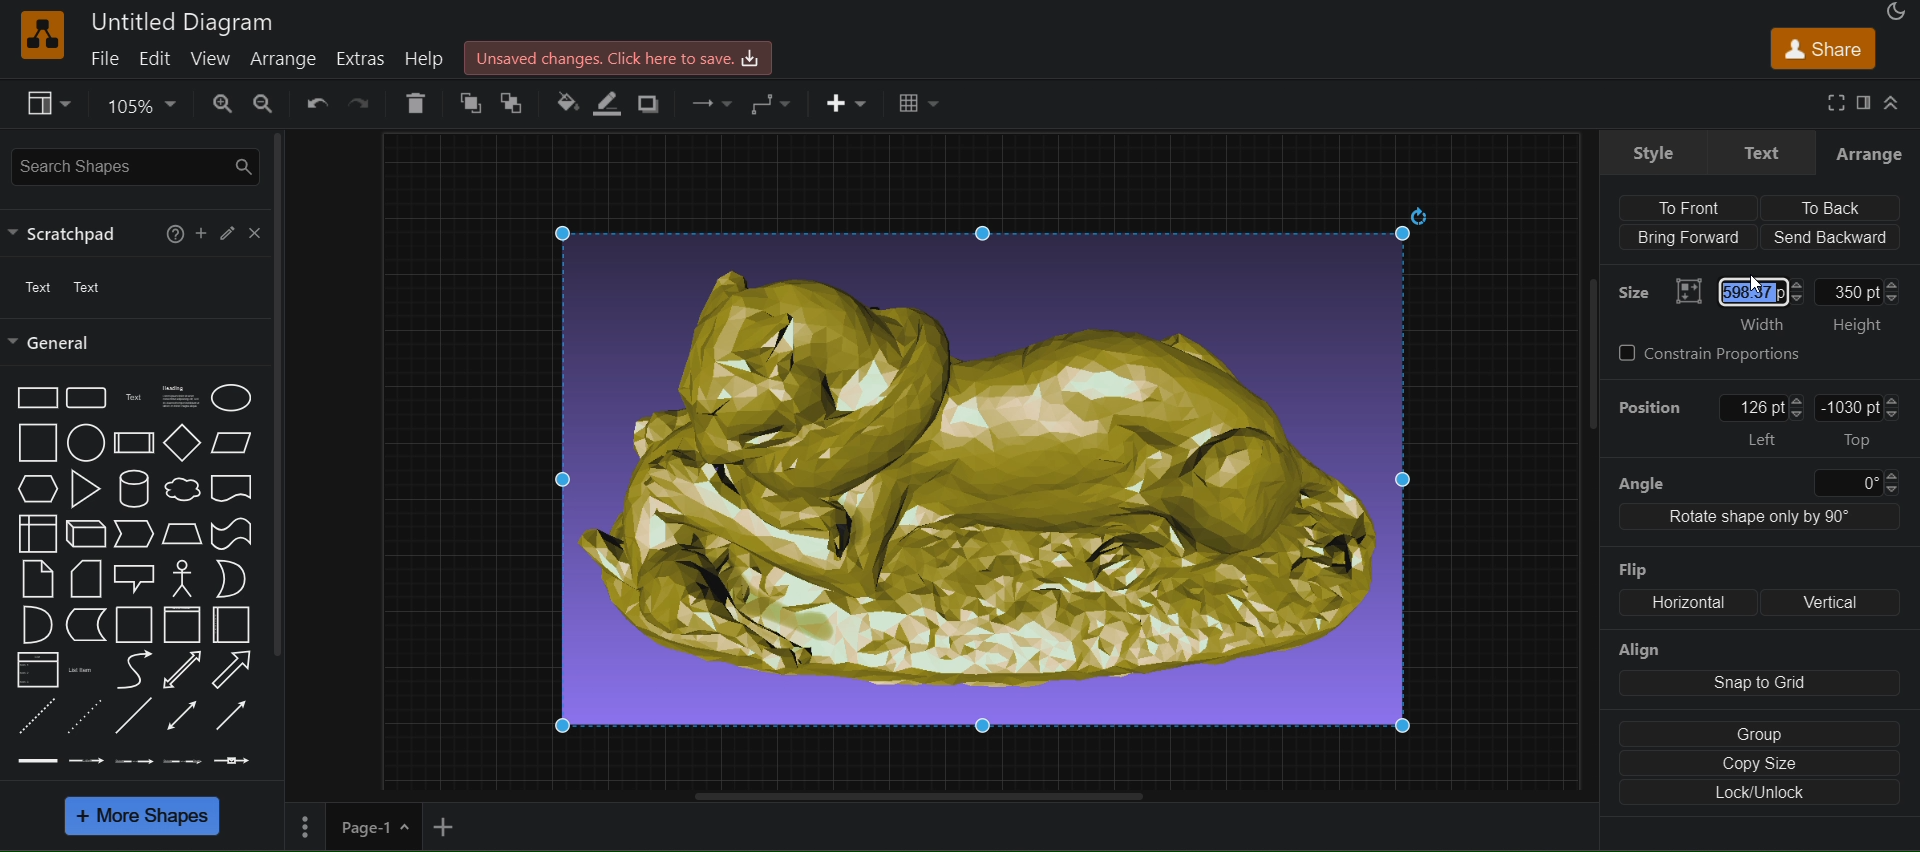 Image resolution: width=1920 pixels, height=852 pixels. Describe the element at coordinates (656, 103) in the screenshot. I see `shadow` at that location.